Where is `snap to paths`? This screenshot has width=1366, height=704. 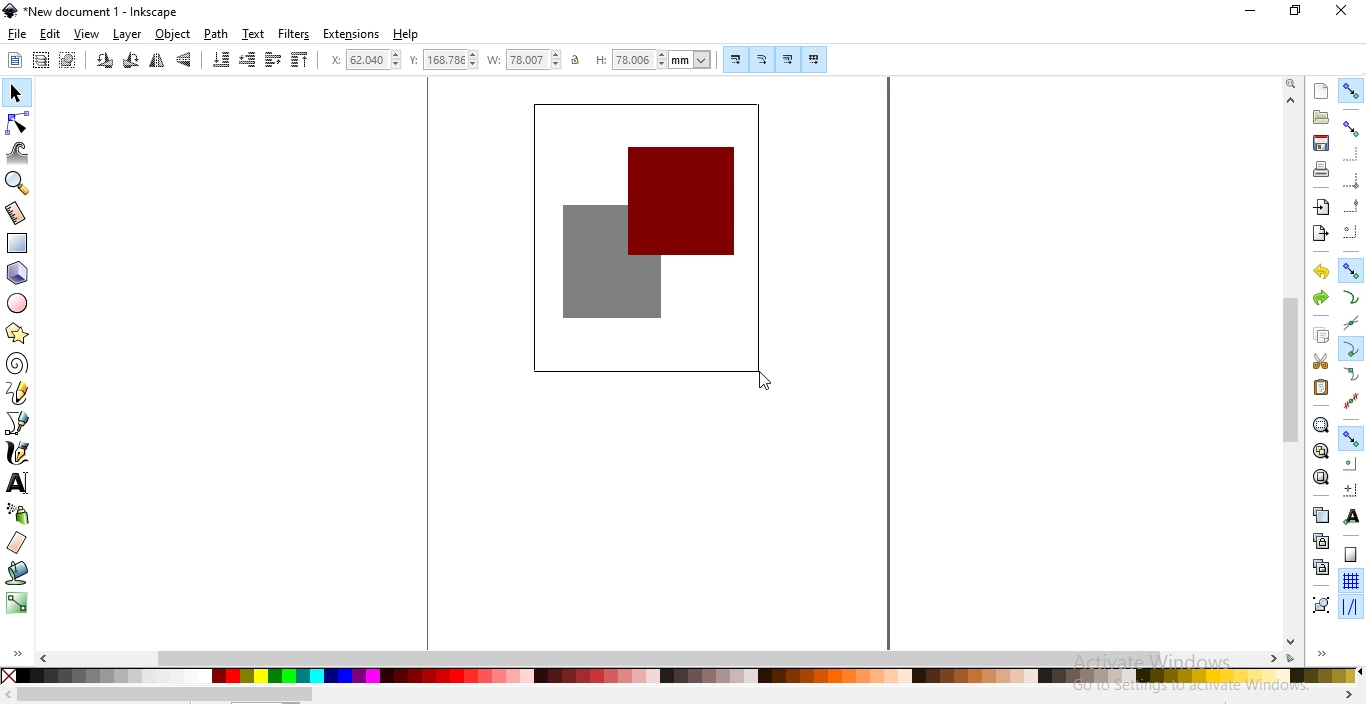
snap to paths is located at coordinates (1351, 298).